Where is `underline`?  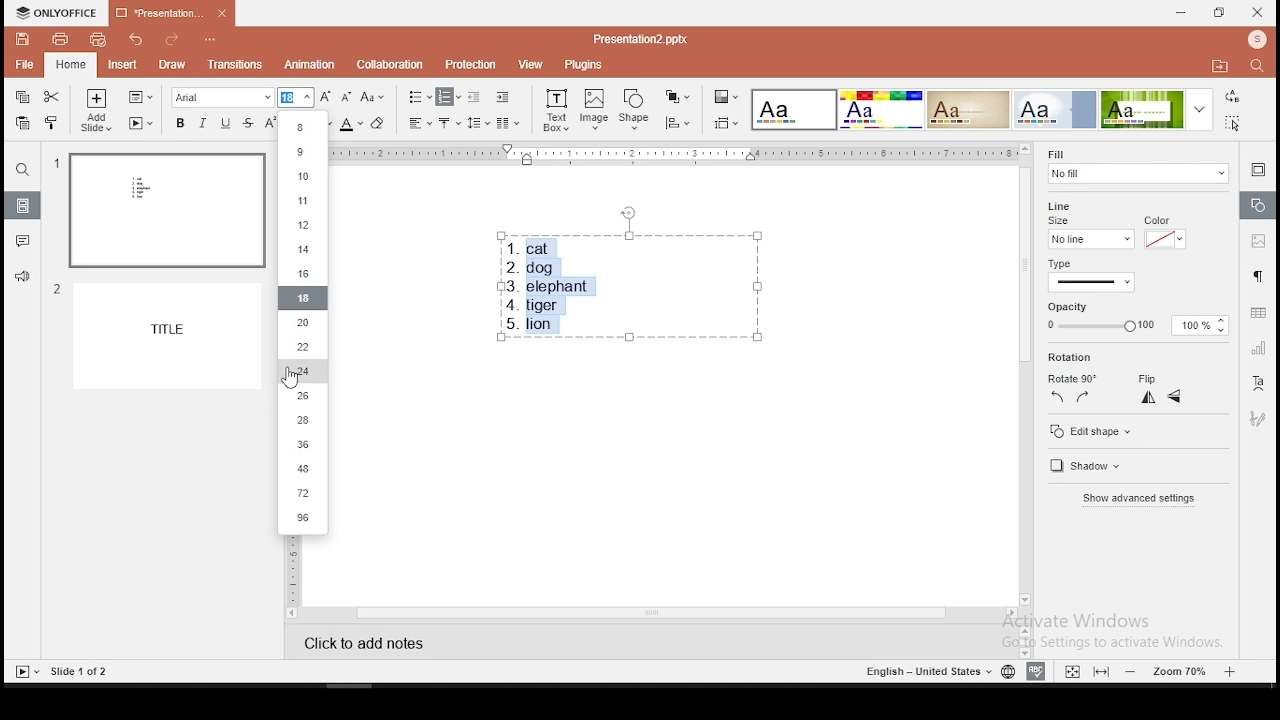 underline is located at coordinates (226, 122).